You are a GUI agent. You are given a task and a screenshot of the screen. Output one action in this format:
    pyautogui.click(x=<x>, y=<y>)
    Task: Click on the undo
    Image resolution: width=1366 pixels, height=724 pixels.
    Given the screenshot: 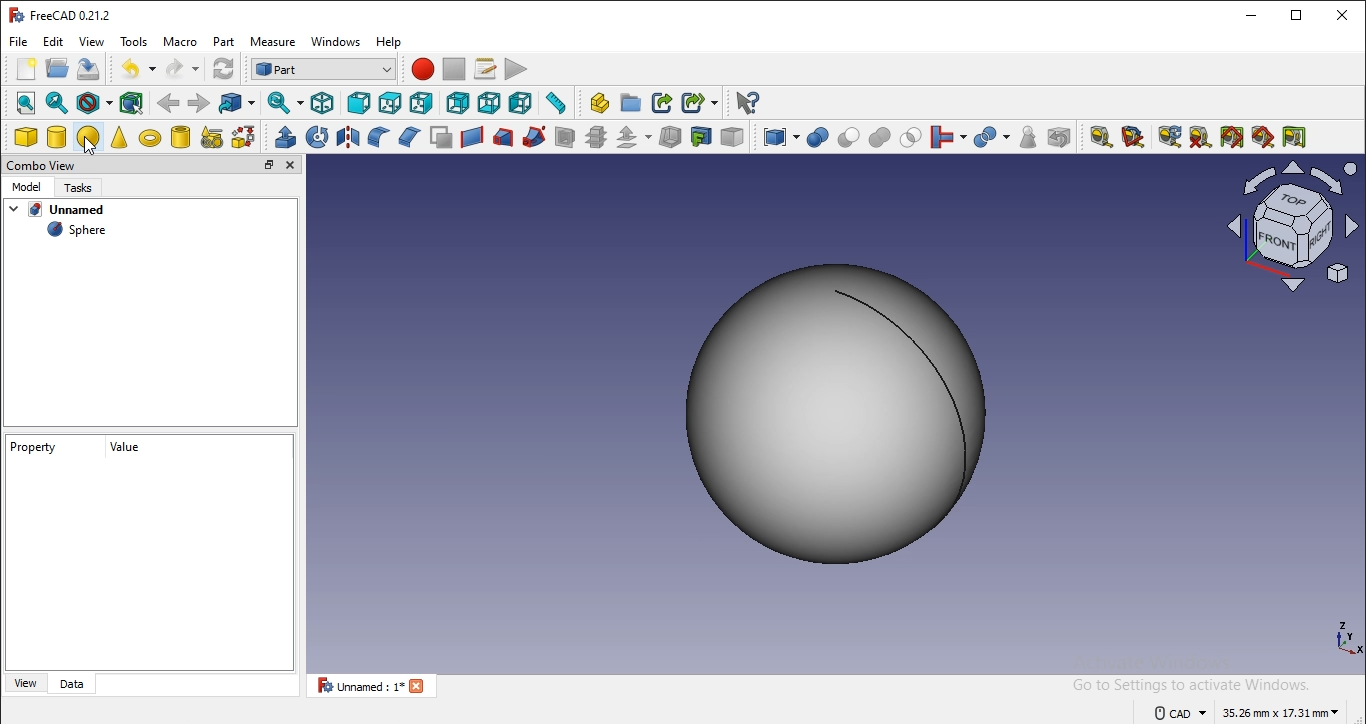 What is the action you would take?
    pyautogui.click(x=134, y=68)
    